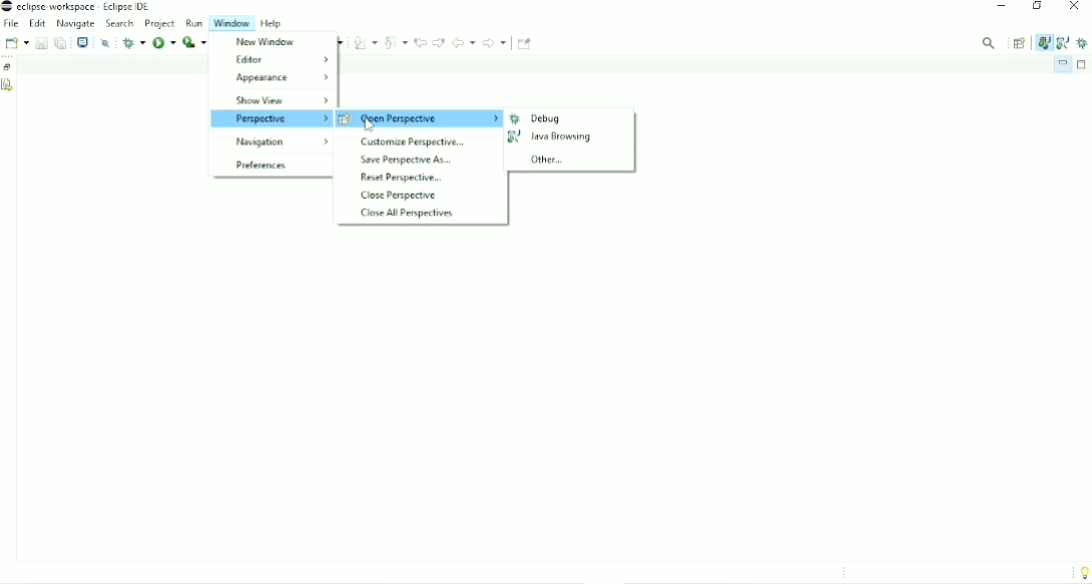 Image resolution: width=1092 pixels, height=584 pixels. Describe the element at coordinates (406, 213) in the screenshot. I see `Close All Perspectives` at that location.